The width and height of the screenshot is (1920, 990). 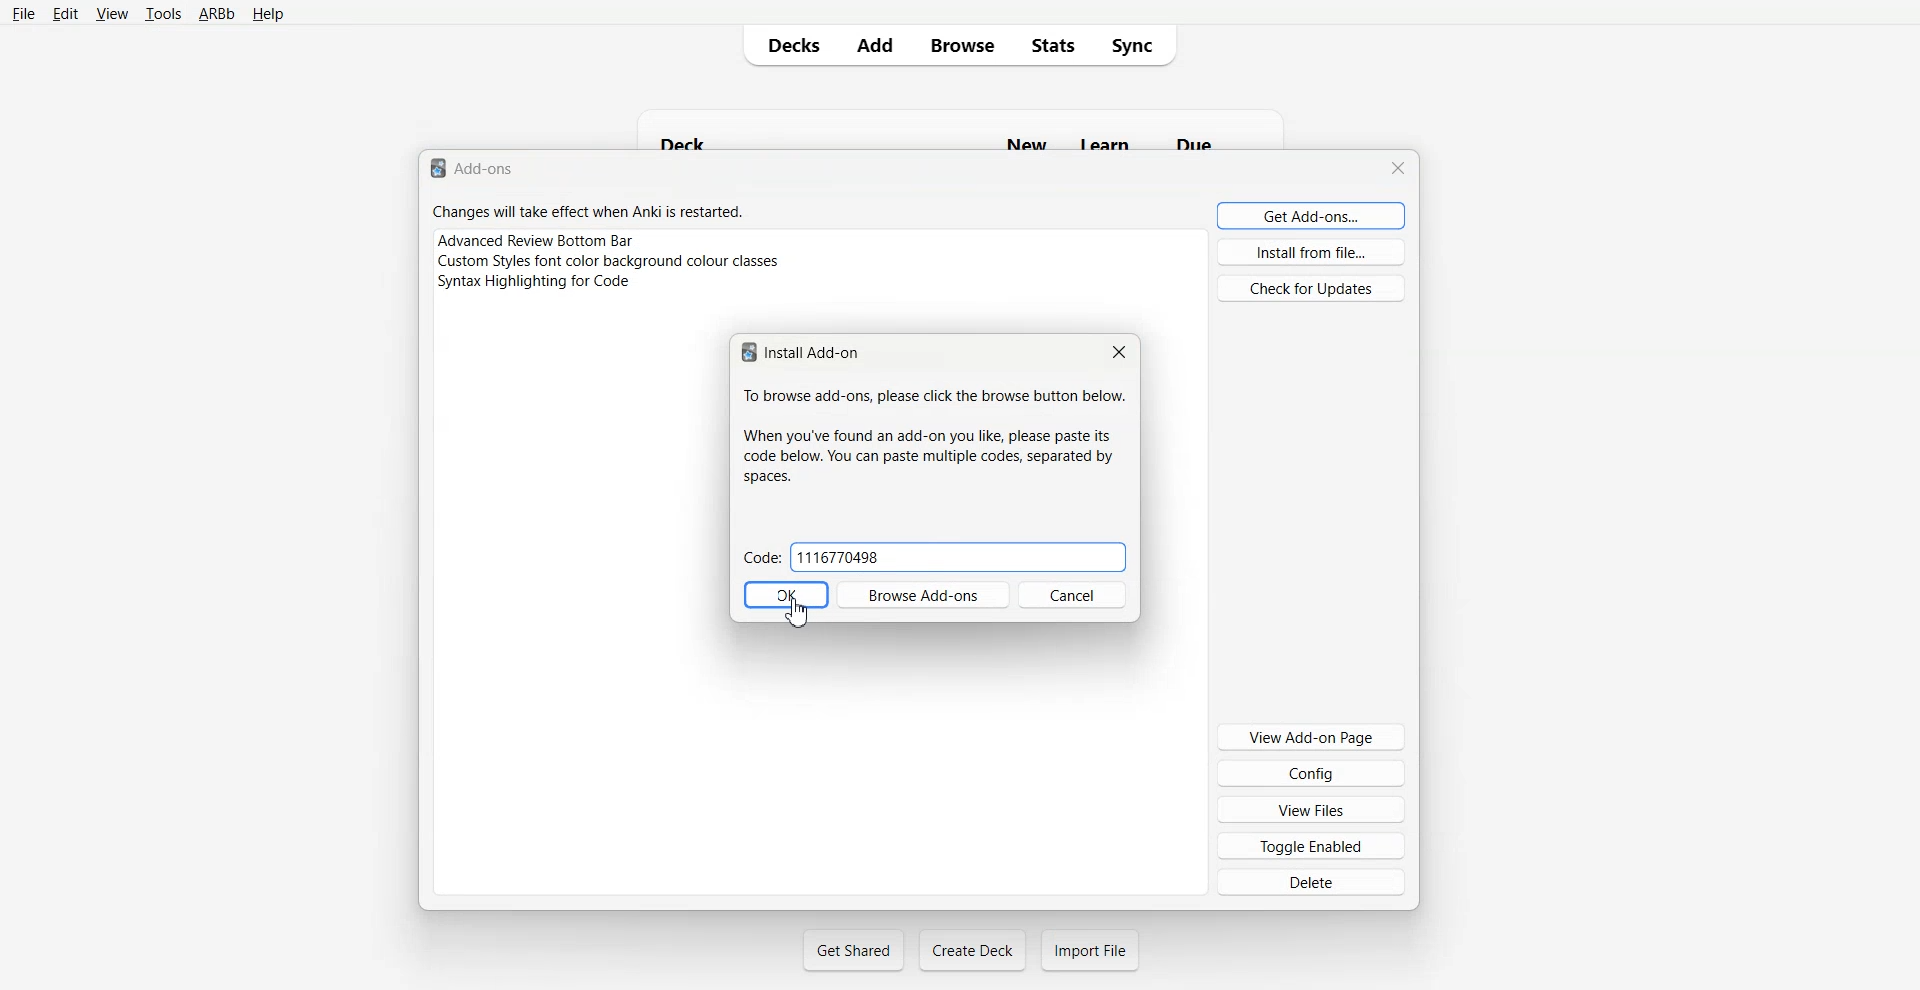 What do you see at coordinates (1312, 215) in the screenshot?
I see `Get Add-ons` at bounding box center [1312, 215].